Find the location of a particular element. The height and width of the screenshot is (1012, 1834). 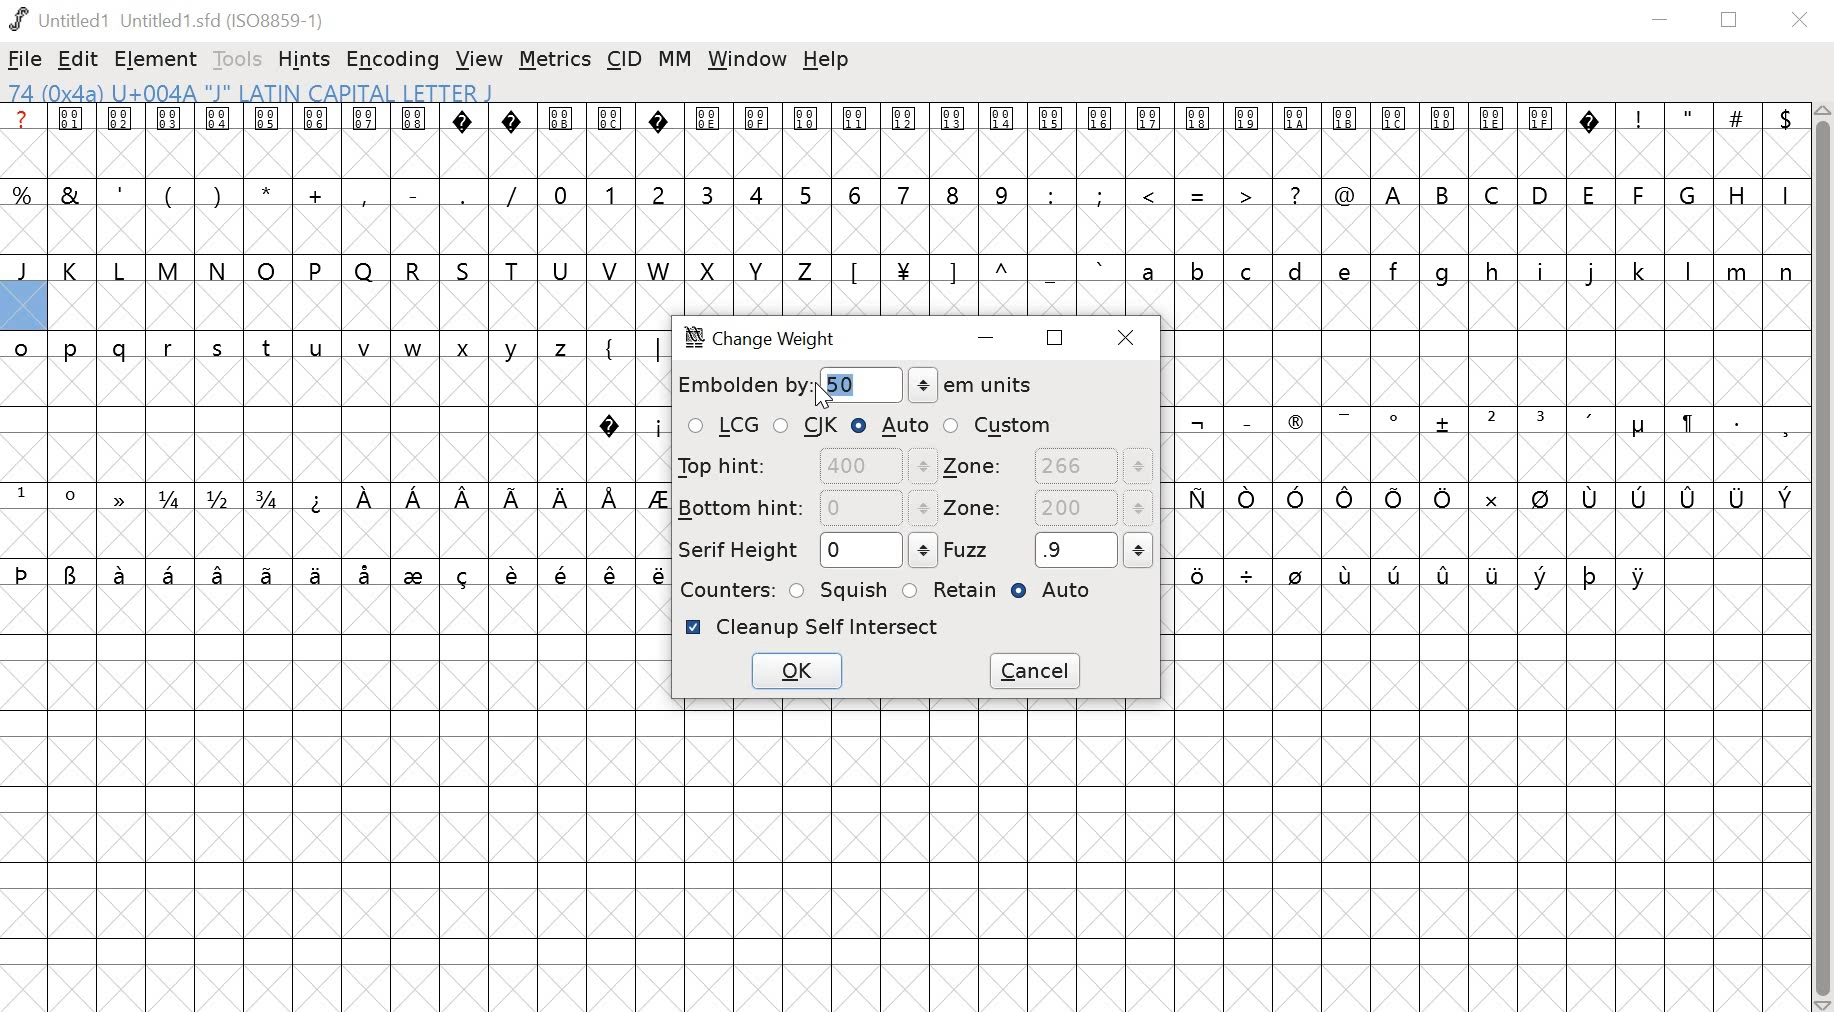

close is located at coordinates (1803, 21).